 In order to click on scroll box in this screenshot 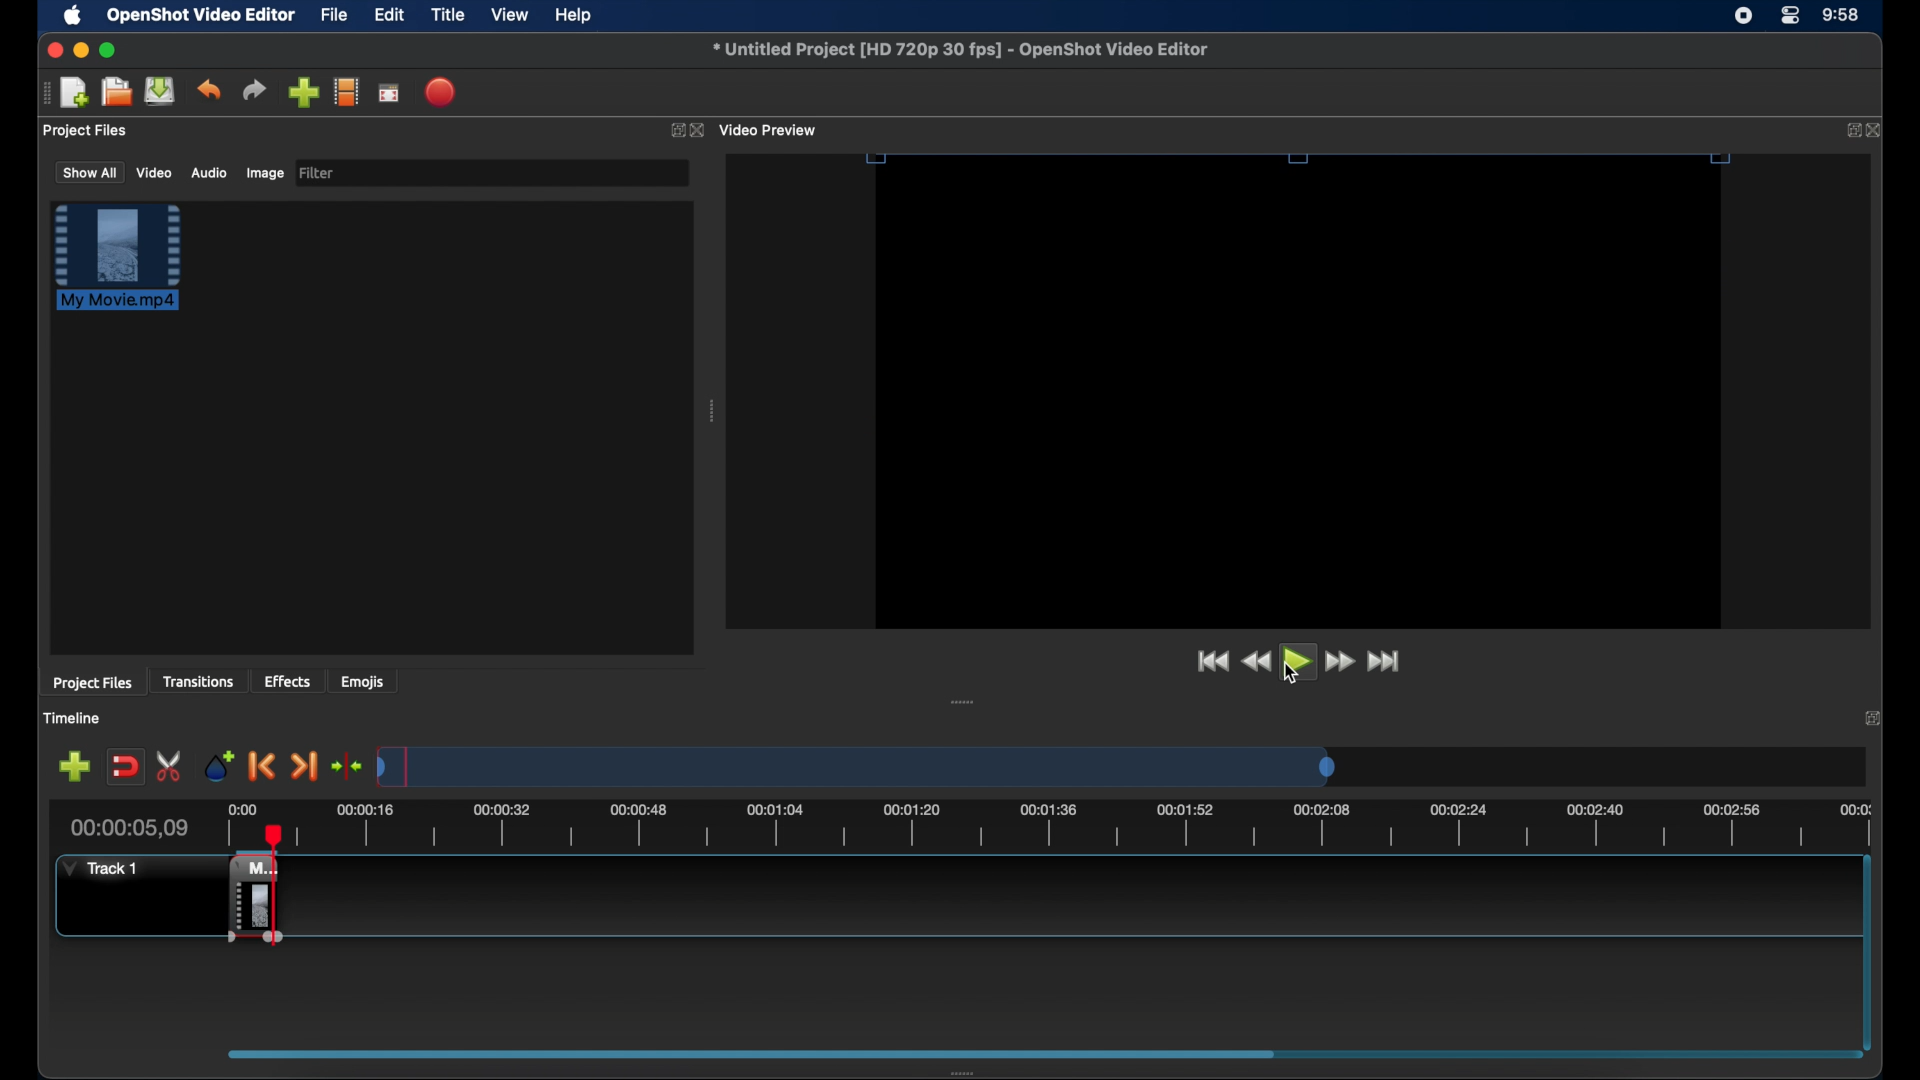, I will do `click(744, 1053)`.